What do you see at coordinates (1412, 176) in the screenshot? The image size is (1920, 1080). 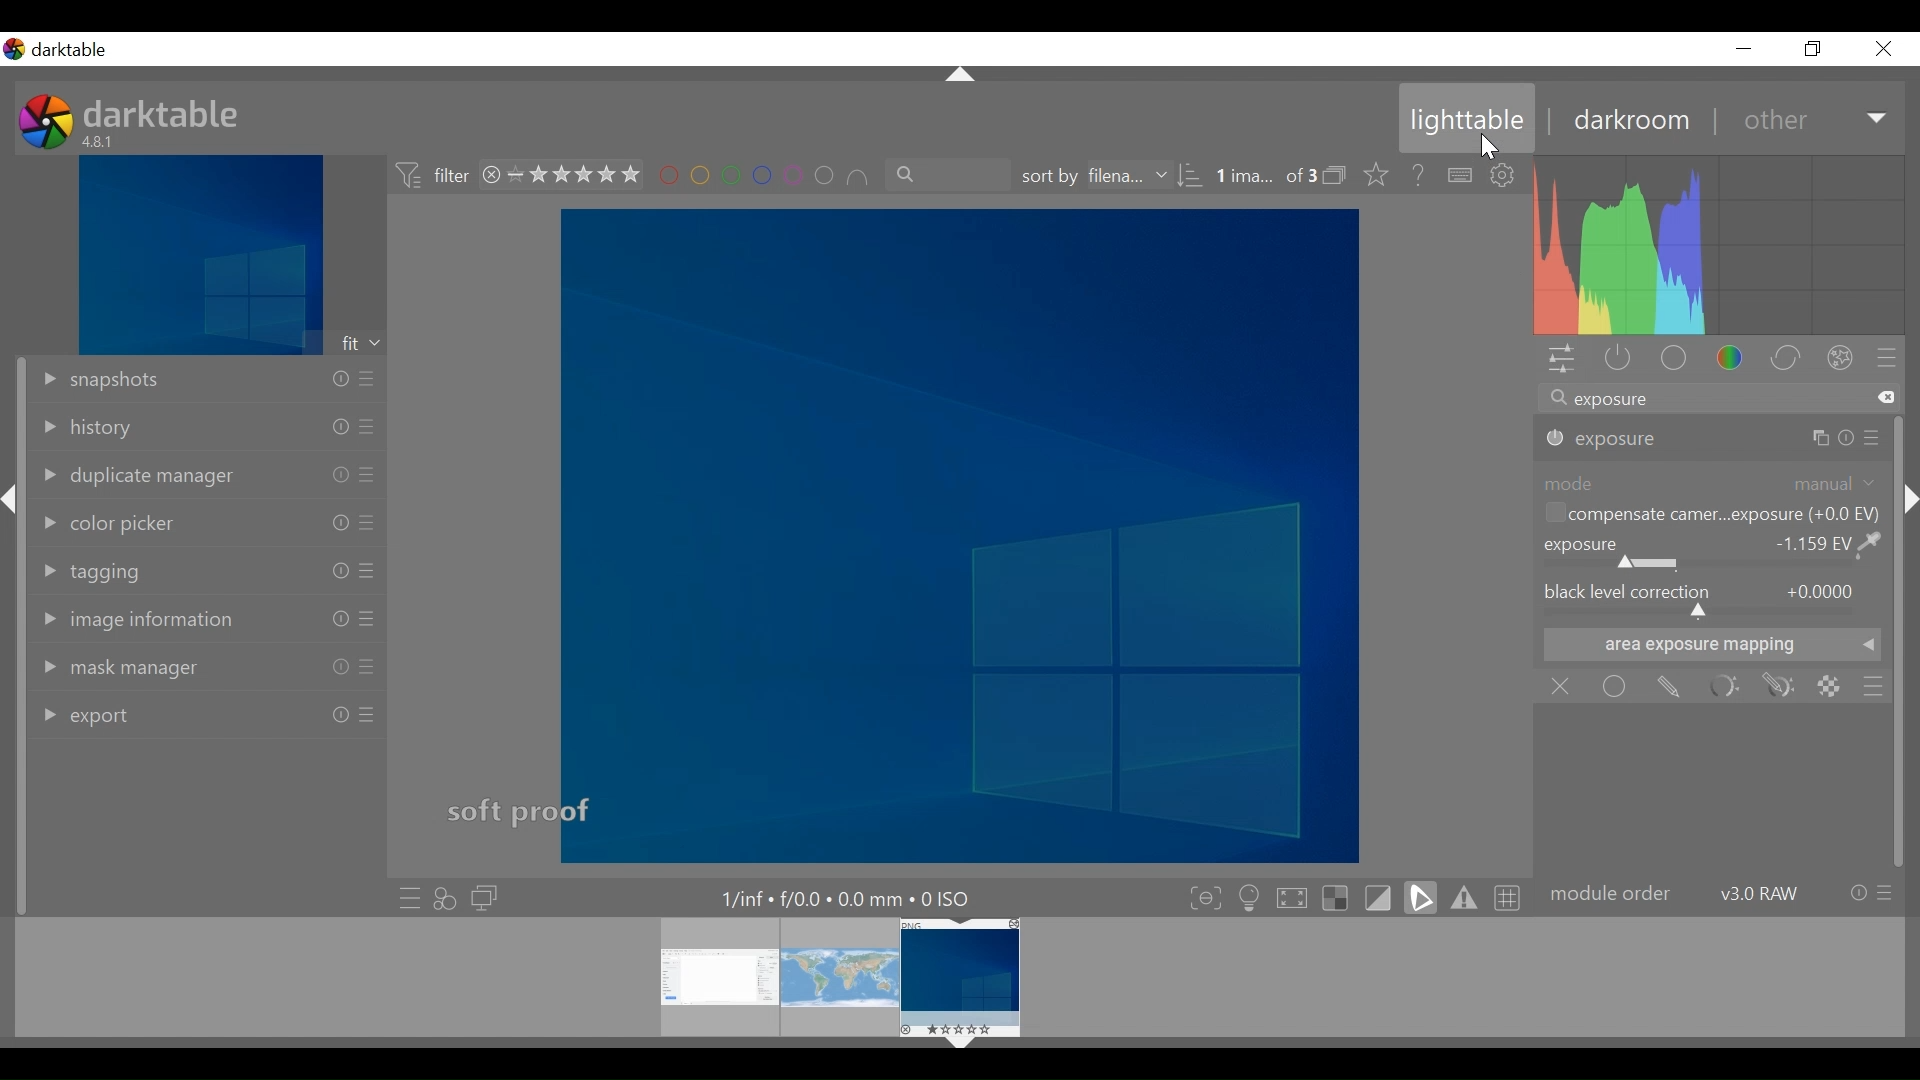 I see `help` at bounding box center [1412, 176].